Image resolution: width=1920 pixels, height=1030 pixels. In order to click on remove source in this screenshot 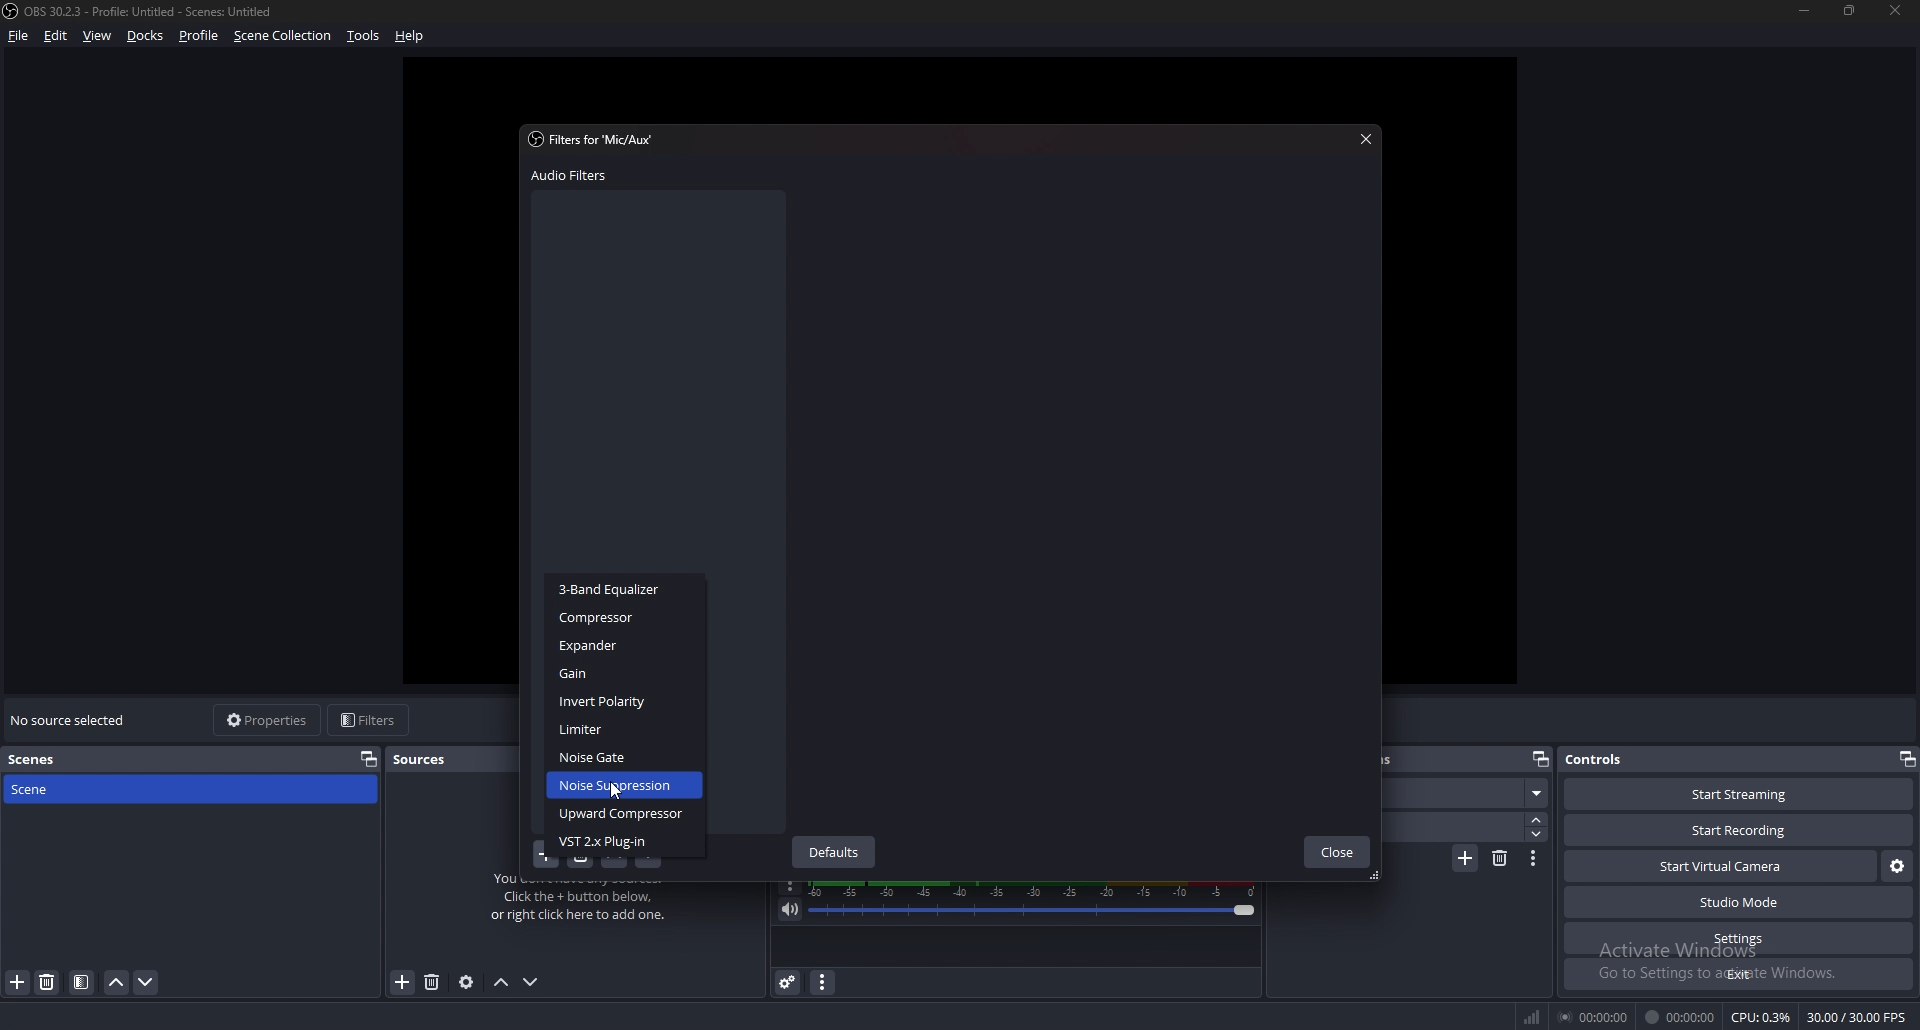, I will do `click(403, 982)`.